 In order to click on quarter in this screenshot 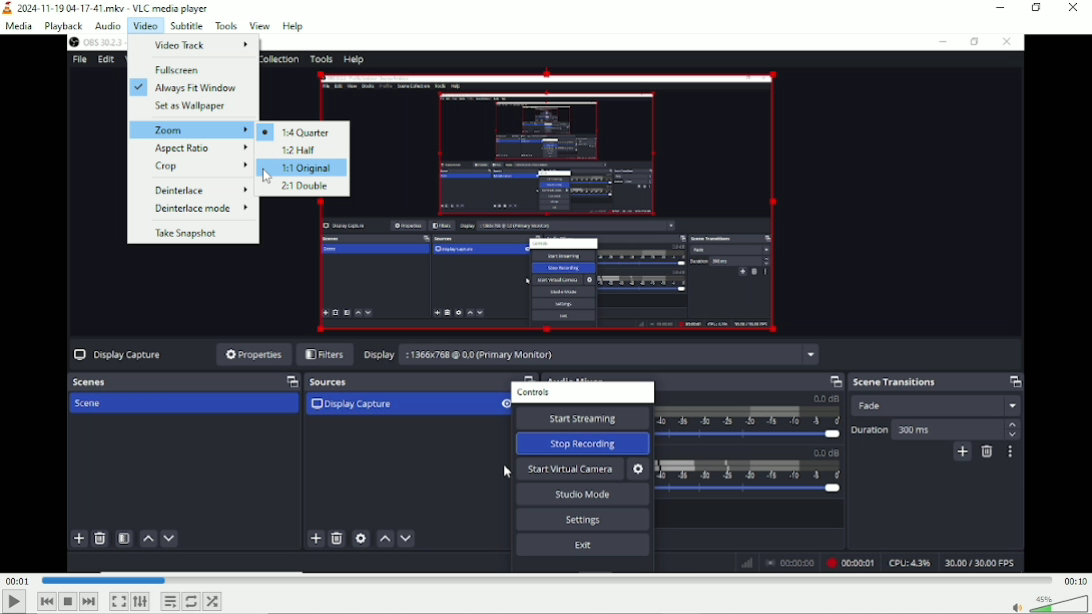, I will do `click(296, 131)`.